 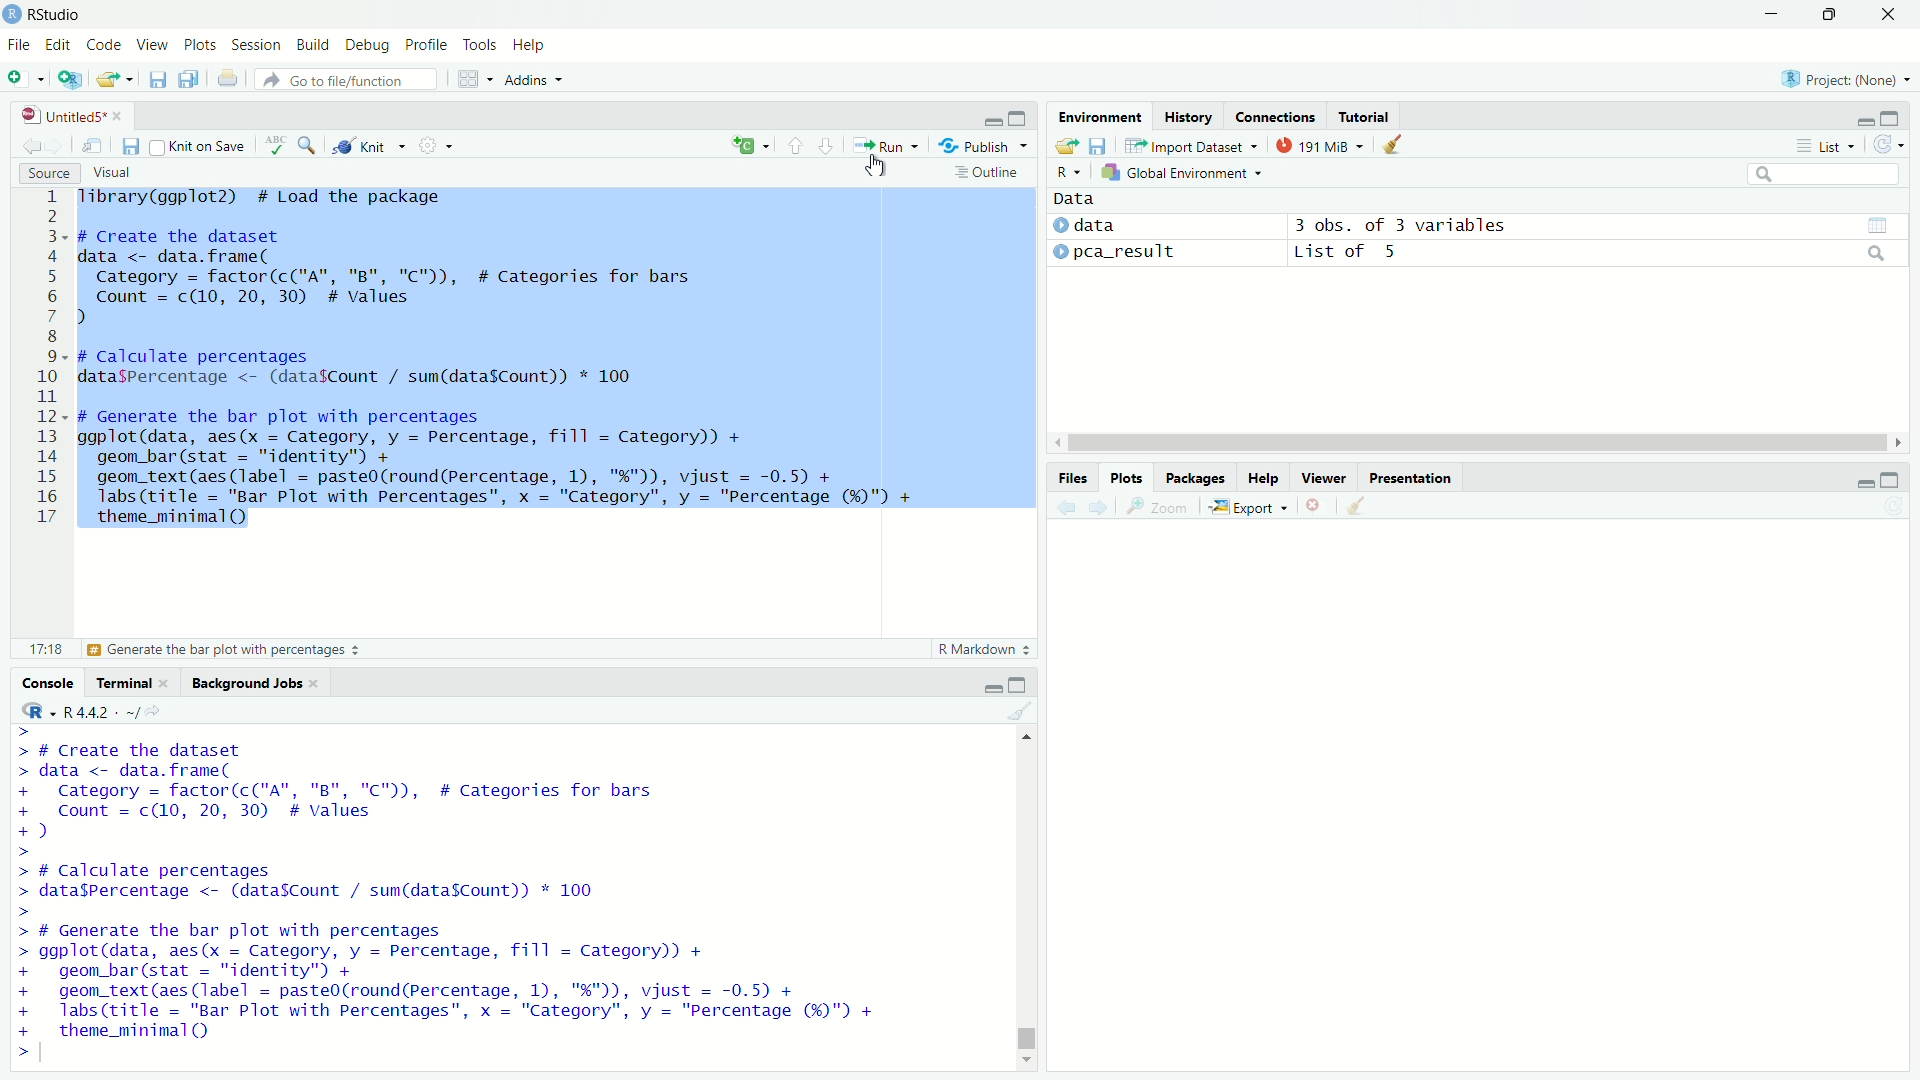 What do you see at coordinates (1099, 508) in the screenshot?
I see `go forward` at bounding box center [1099, 508].